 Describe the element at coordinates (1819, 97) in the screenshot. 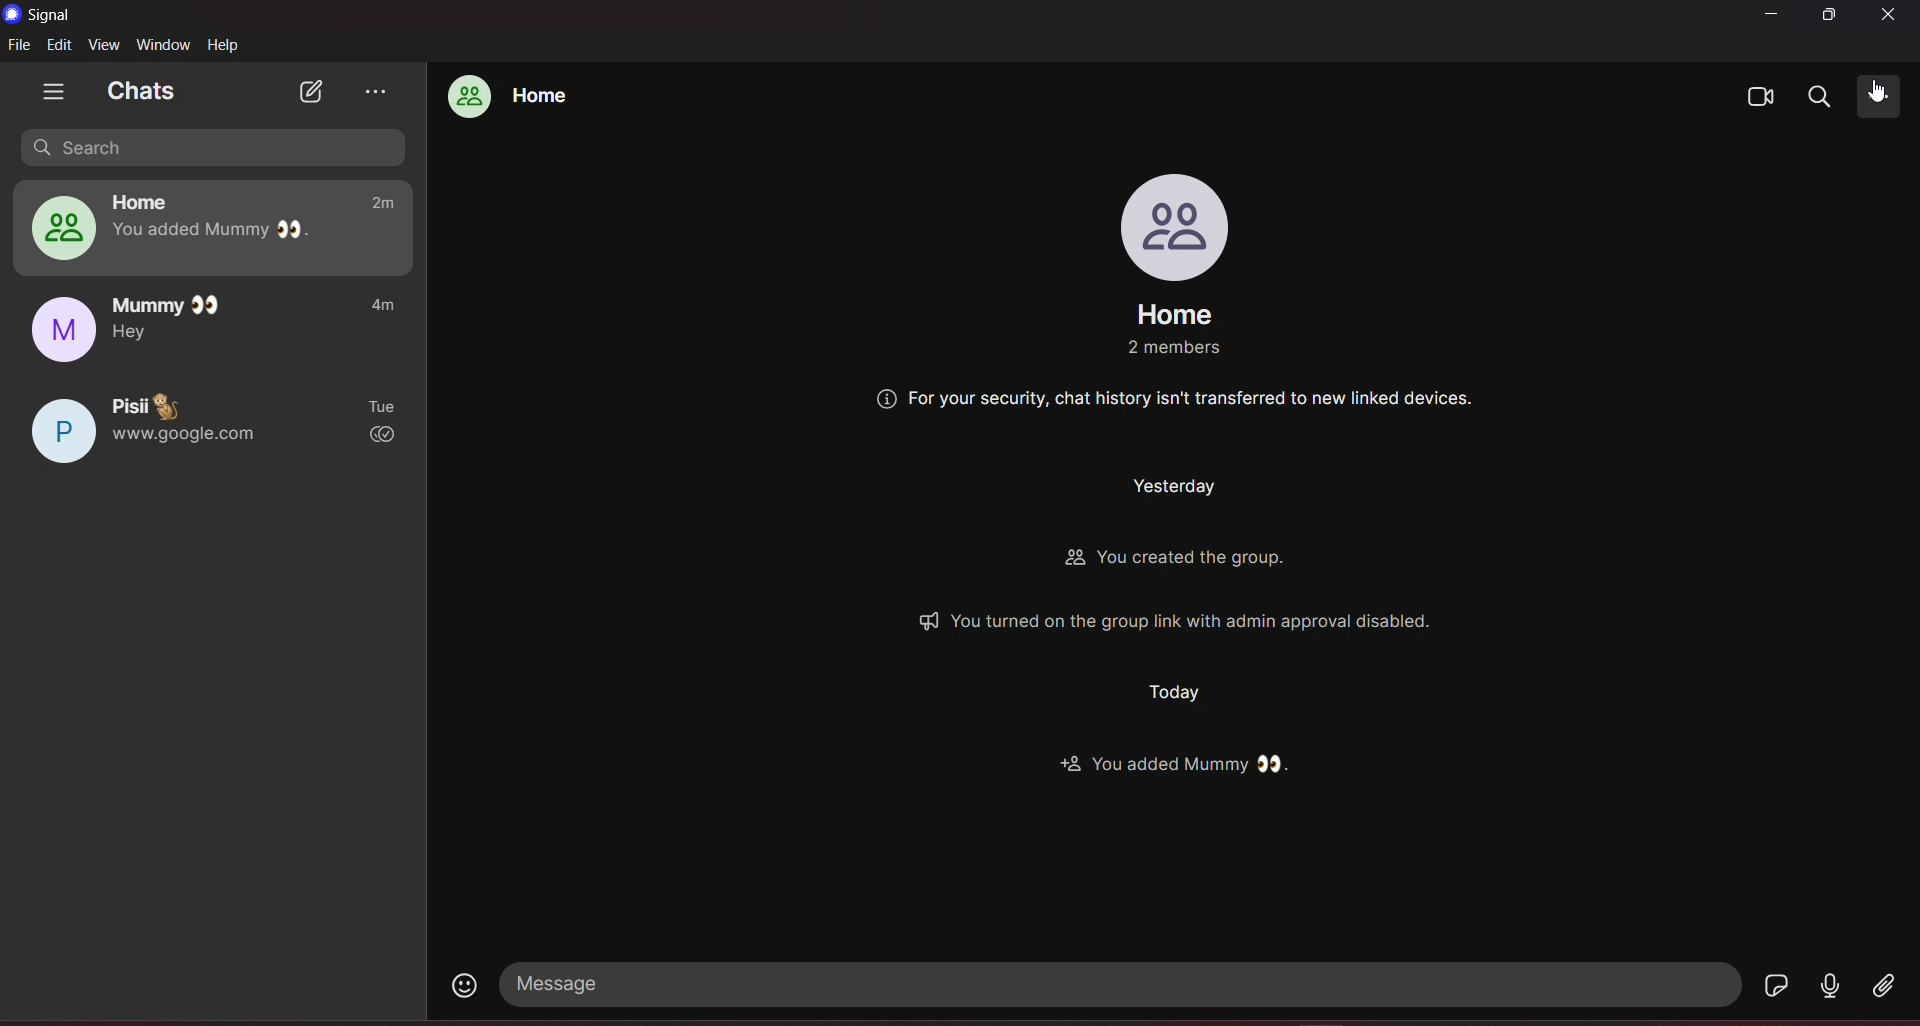

I see `search` at that location.